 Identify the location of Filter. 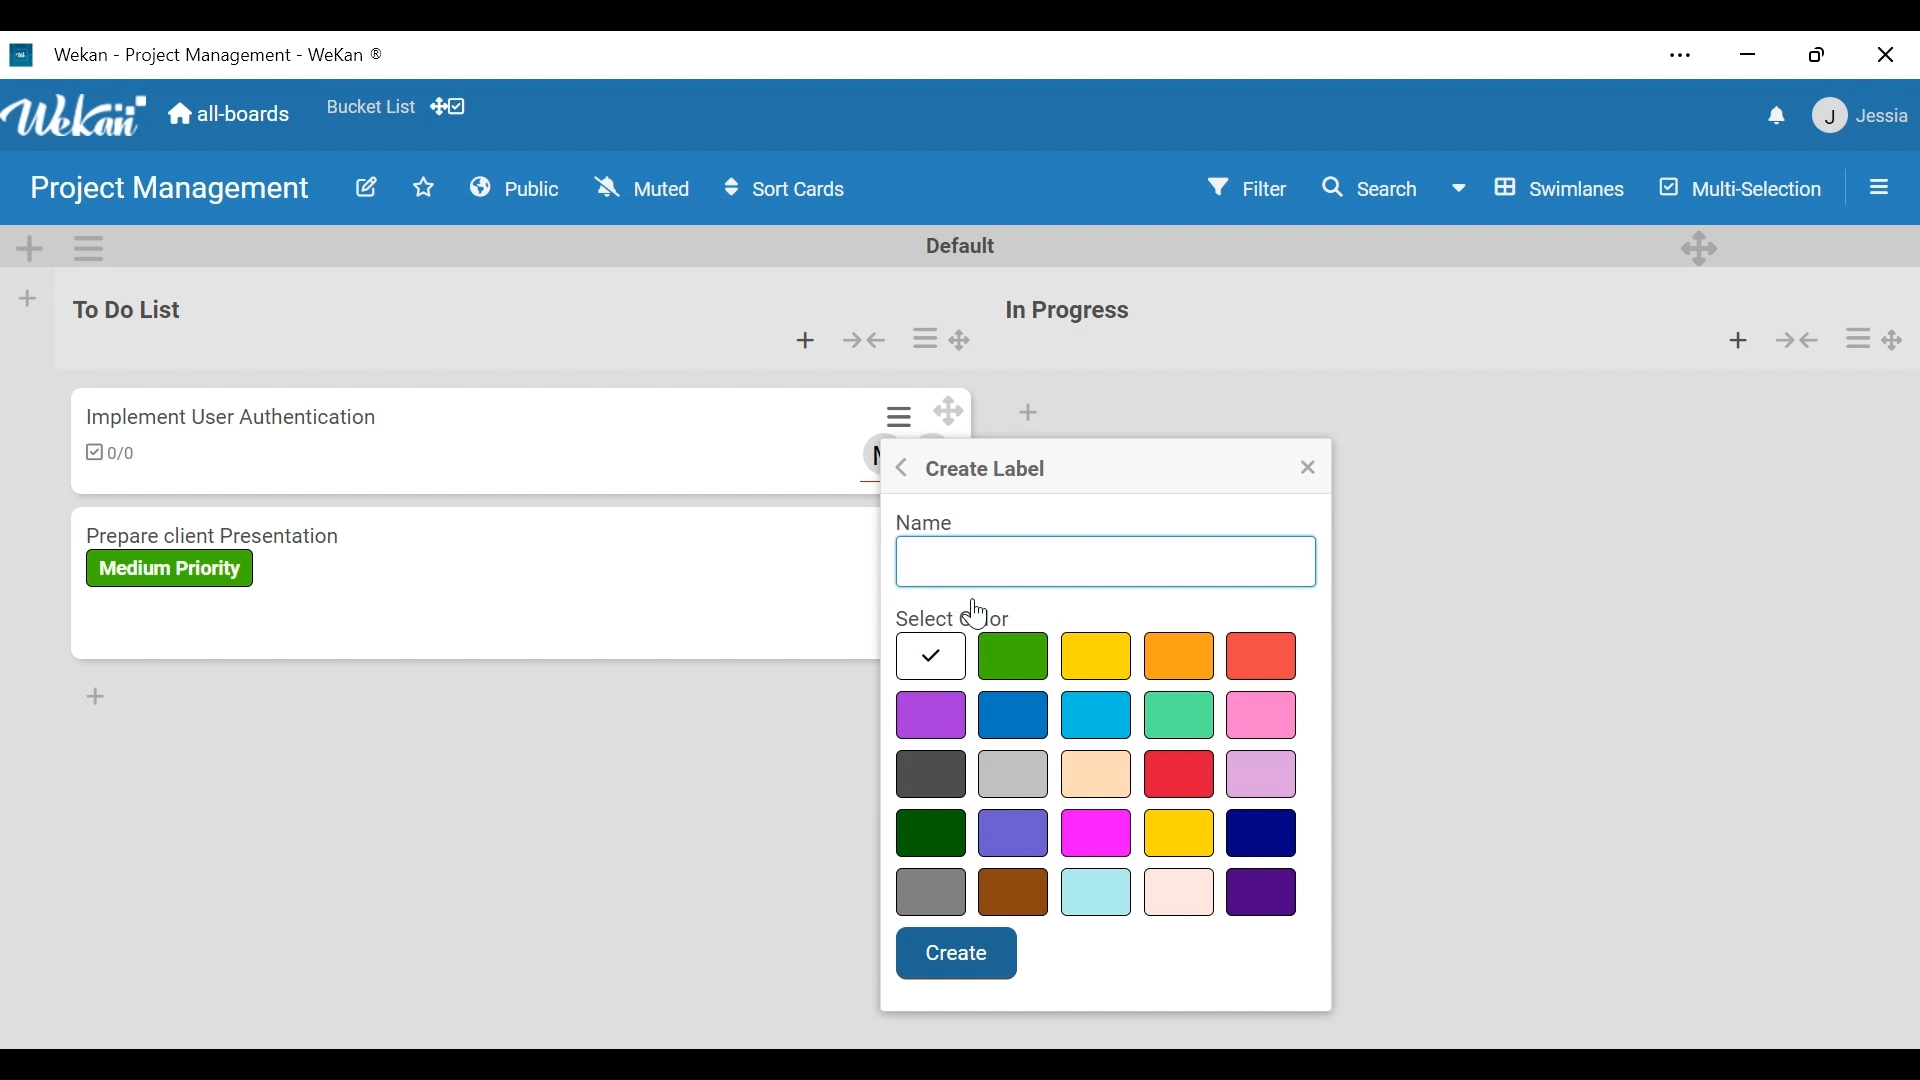
(1250, 187).